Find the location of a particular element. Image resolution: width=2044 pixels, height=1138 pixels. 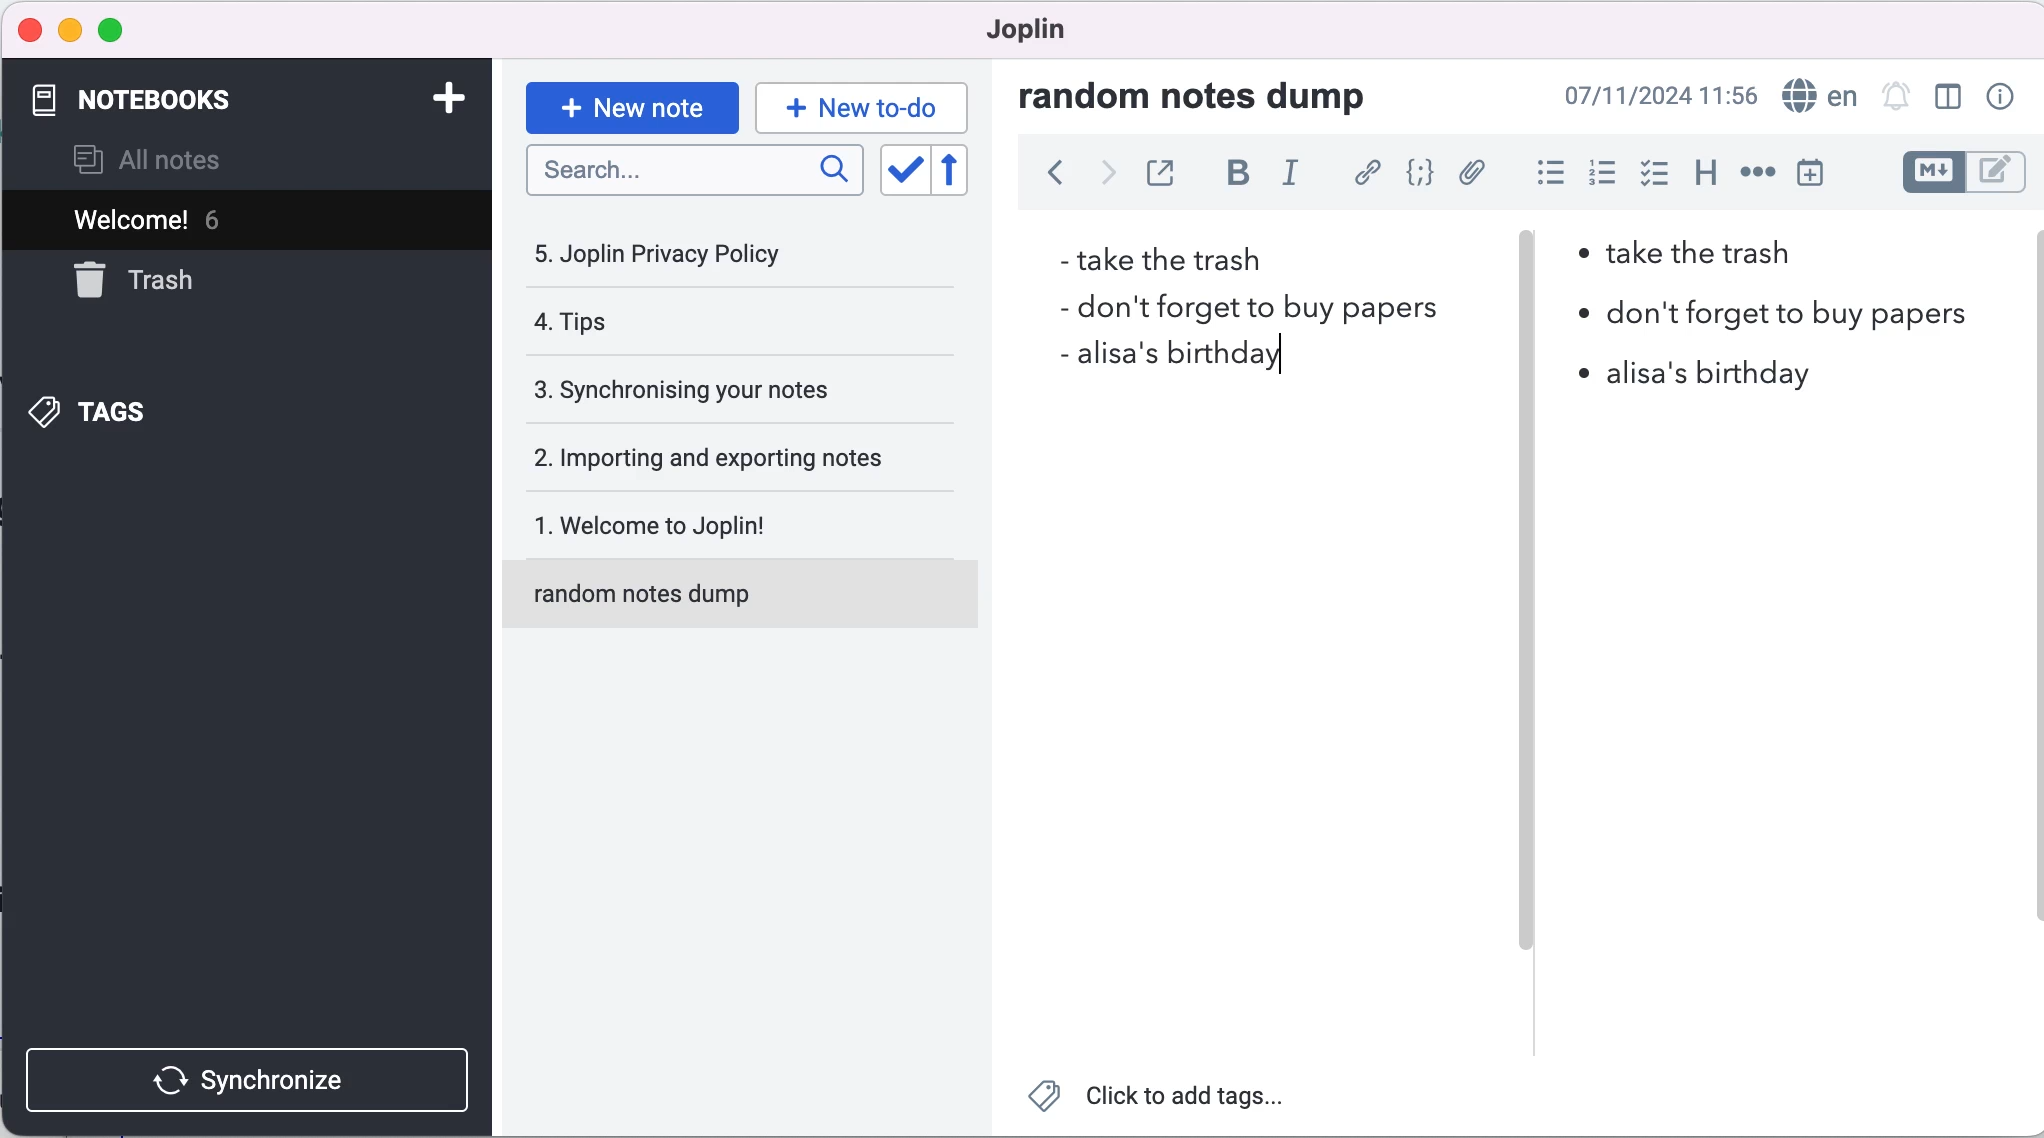

toggle editor layout is located at coordinates (1948, 98).